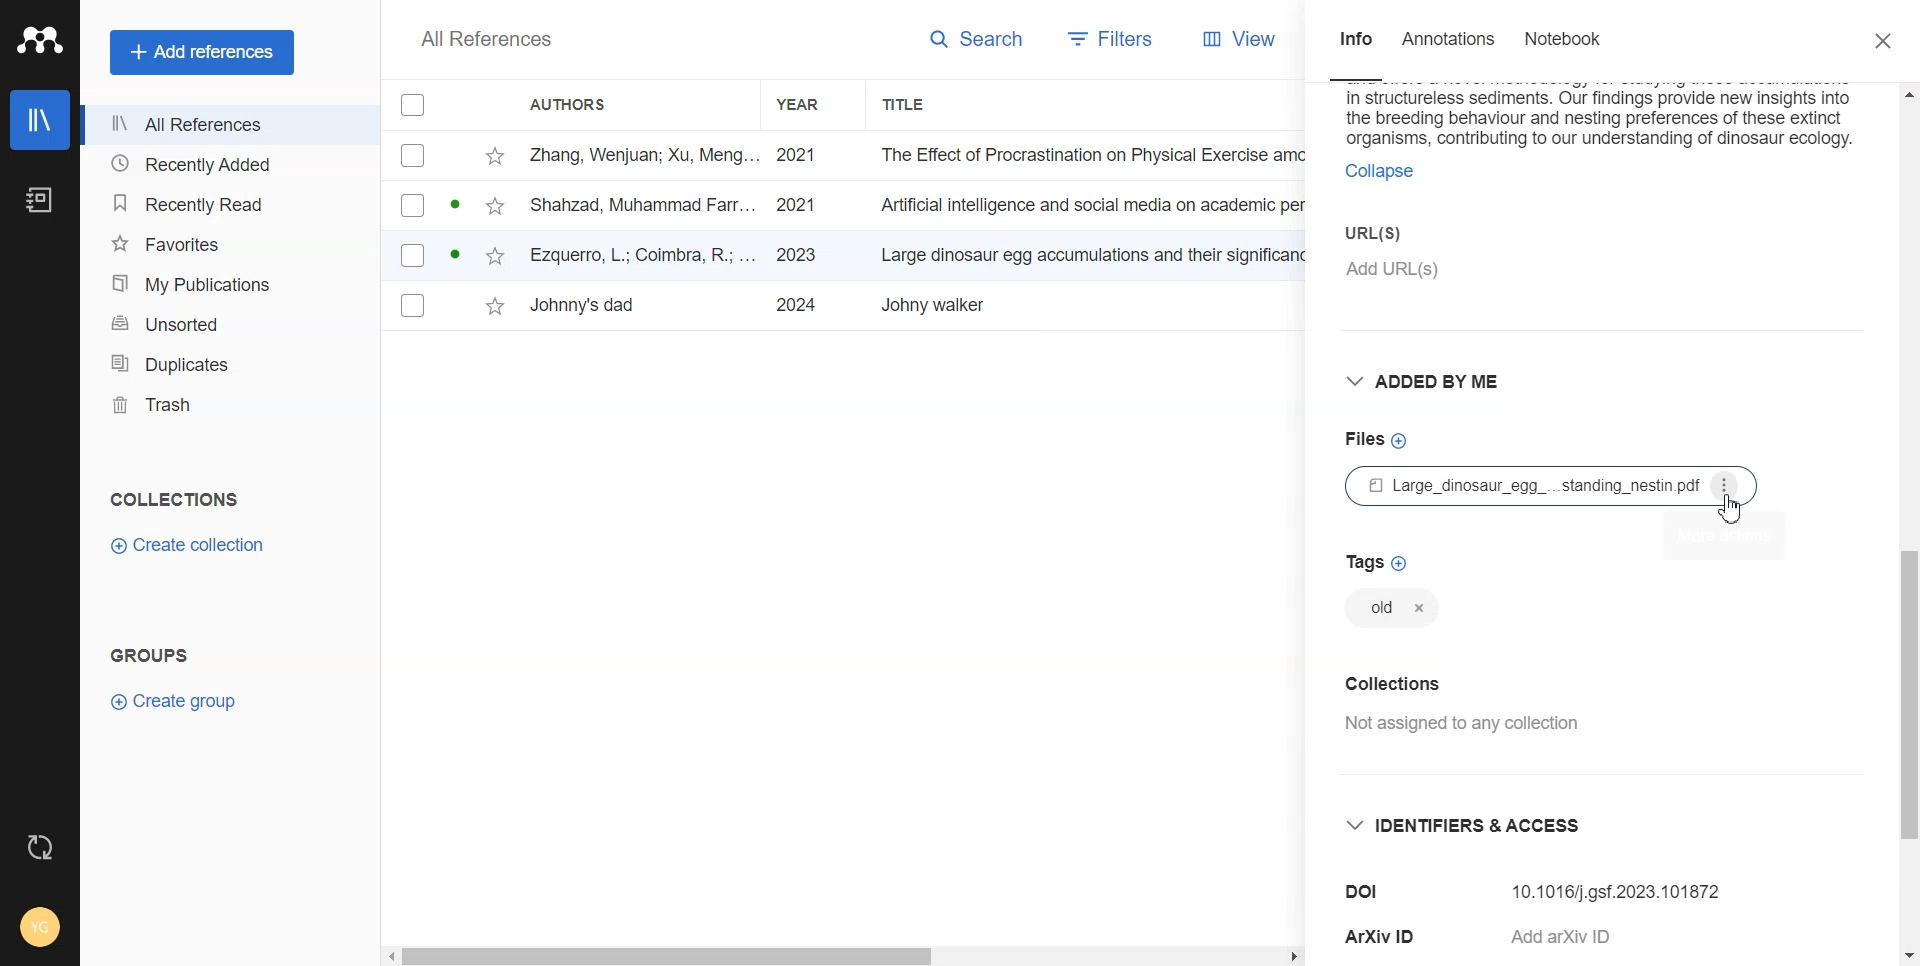 The width and height of the screenshot is (1920, 966). What do you see at coordinates (909, 103) in the screenshot?
I see `Title` at bounding box center [909, 103].